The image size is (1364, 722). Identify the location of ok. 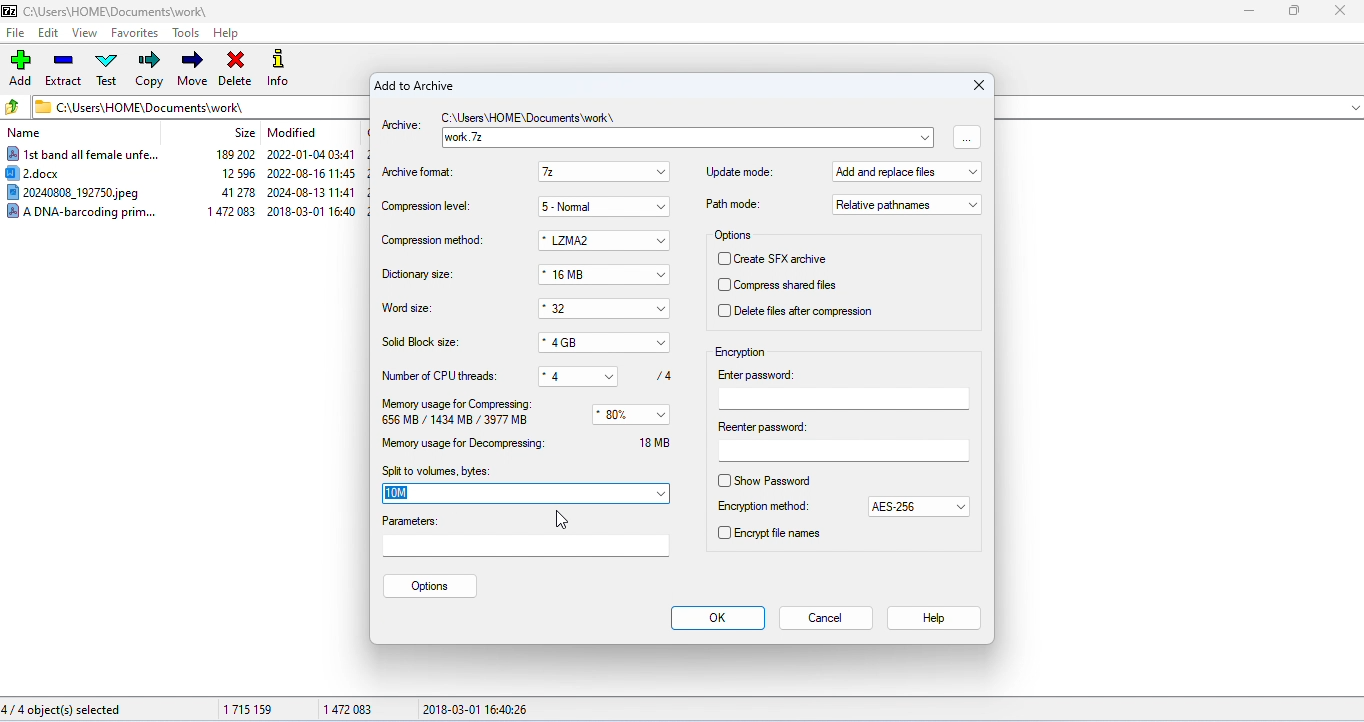
(718, 619).